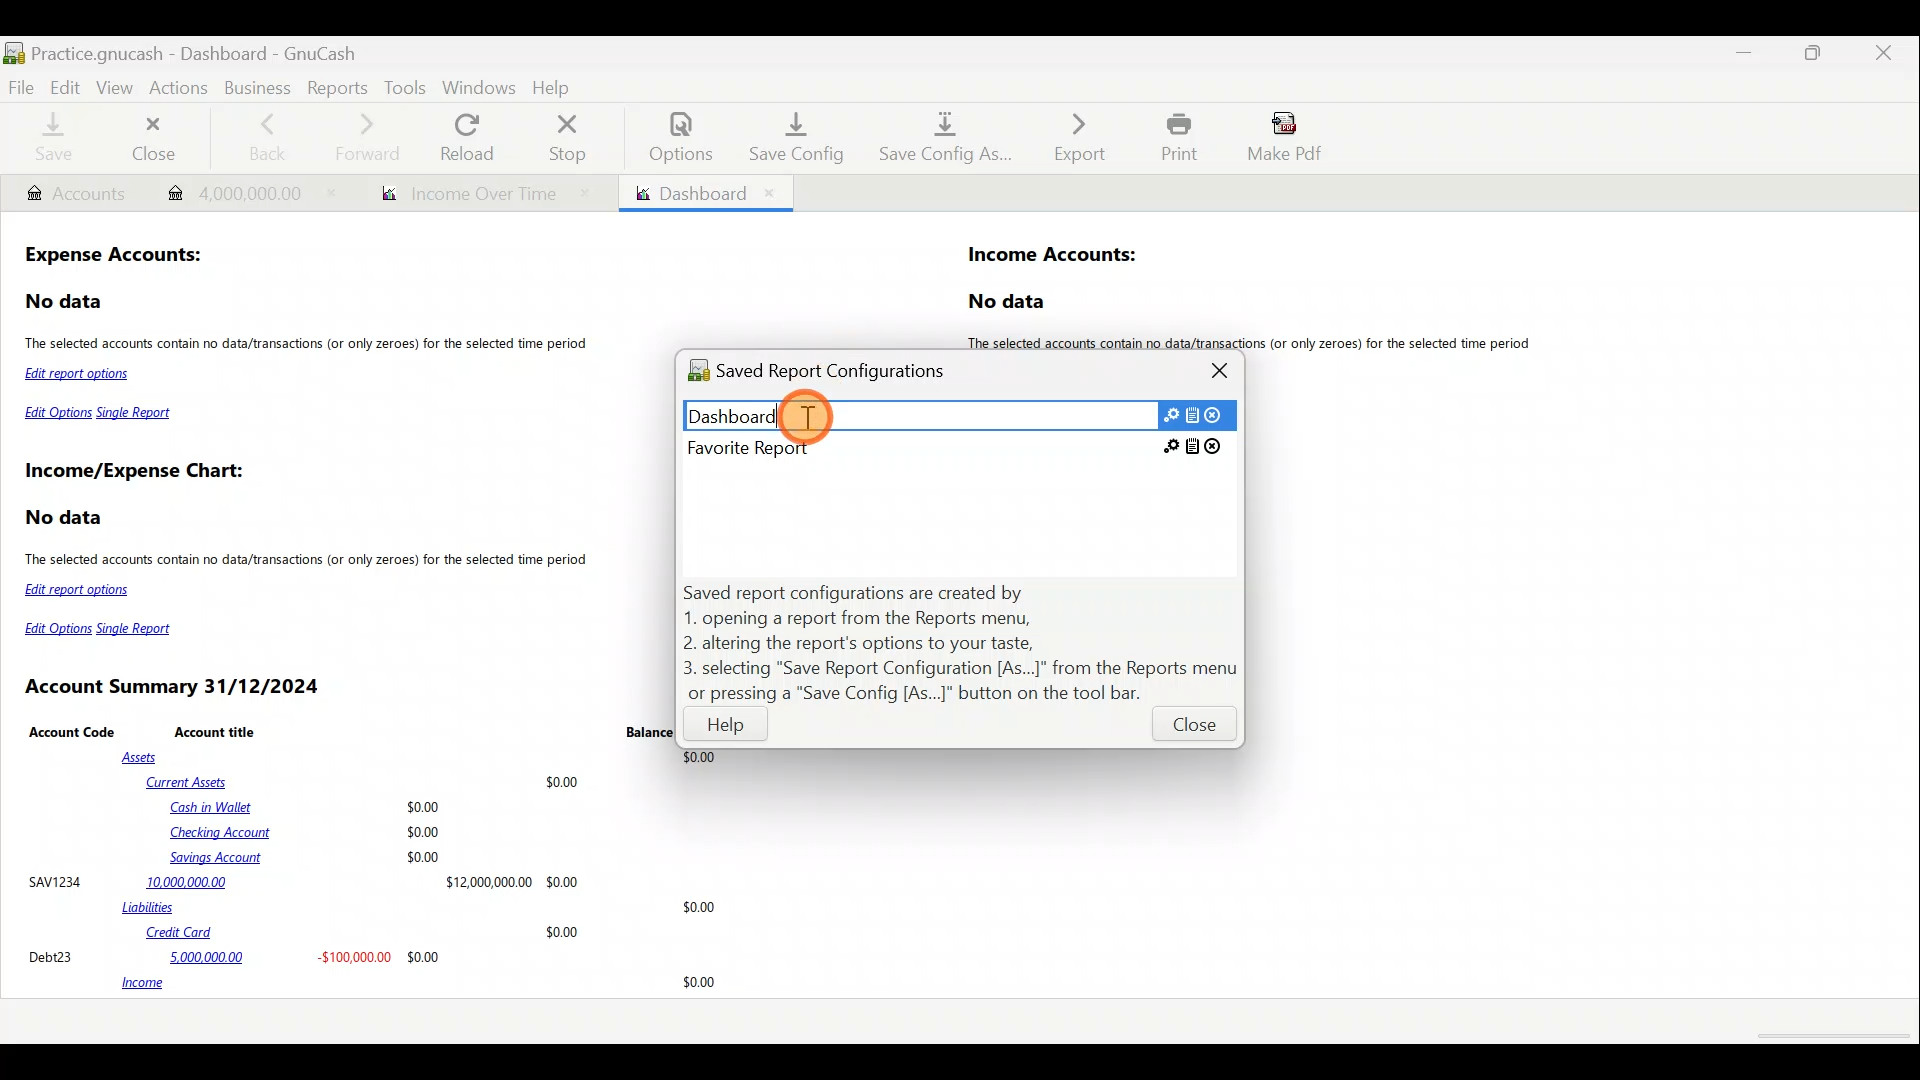  I want to click on Close, so click(1192, 729).